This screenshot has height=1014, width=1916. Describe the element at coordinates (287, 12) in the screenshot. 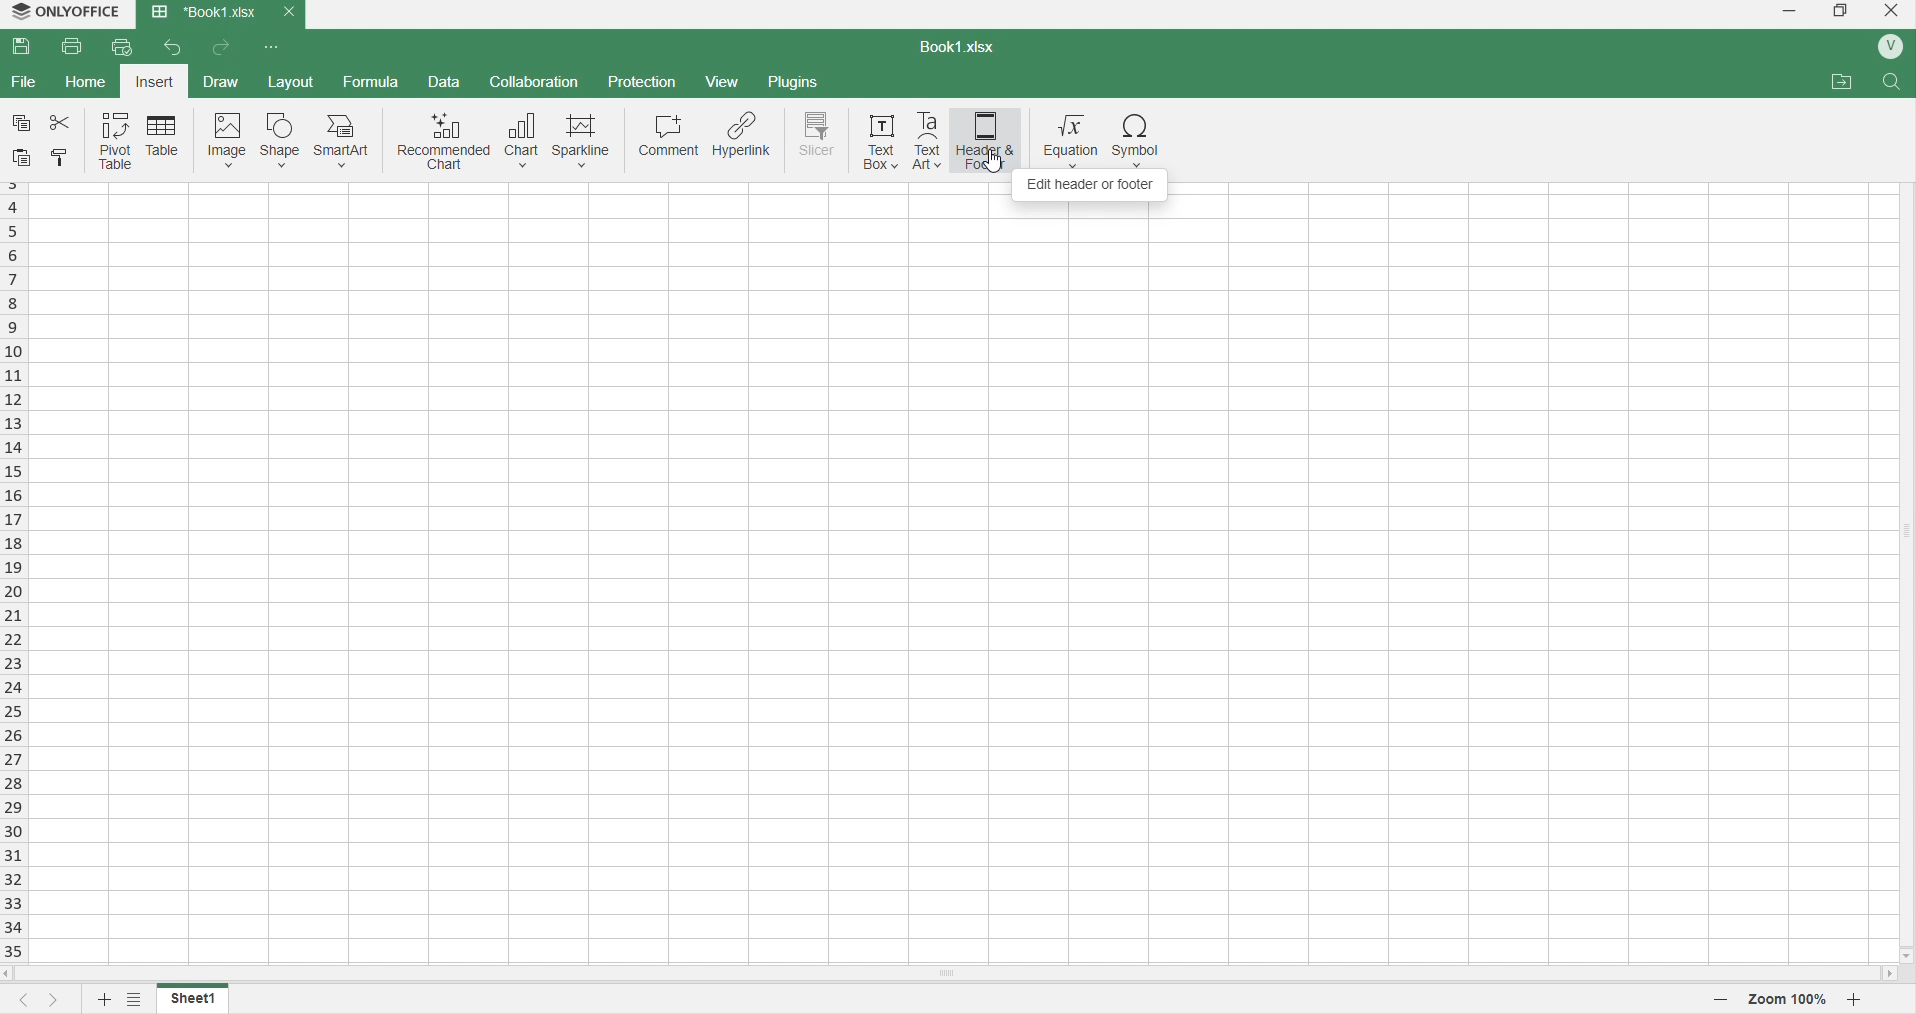

I see `close current tab` at that location.